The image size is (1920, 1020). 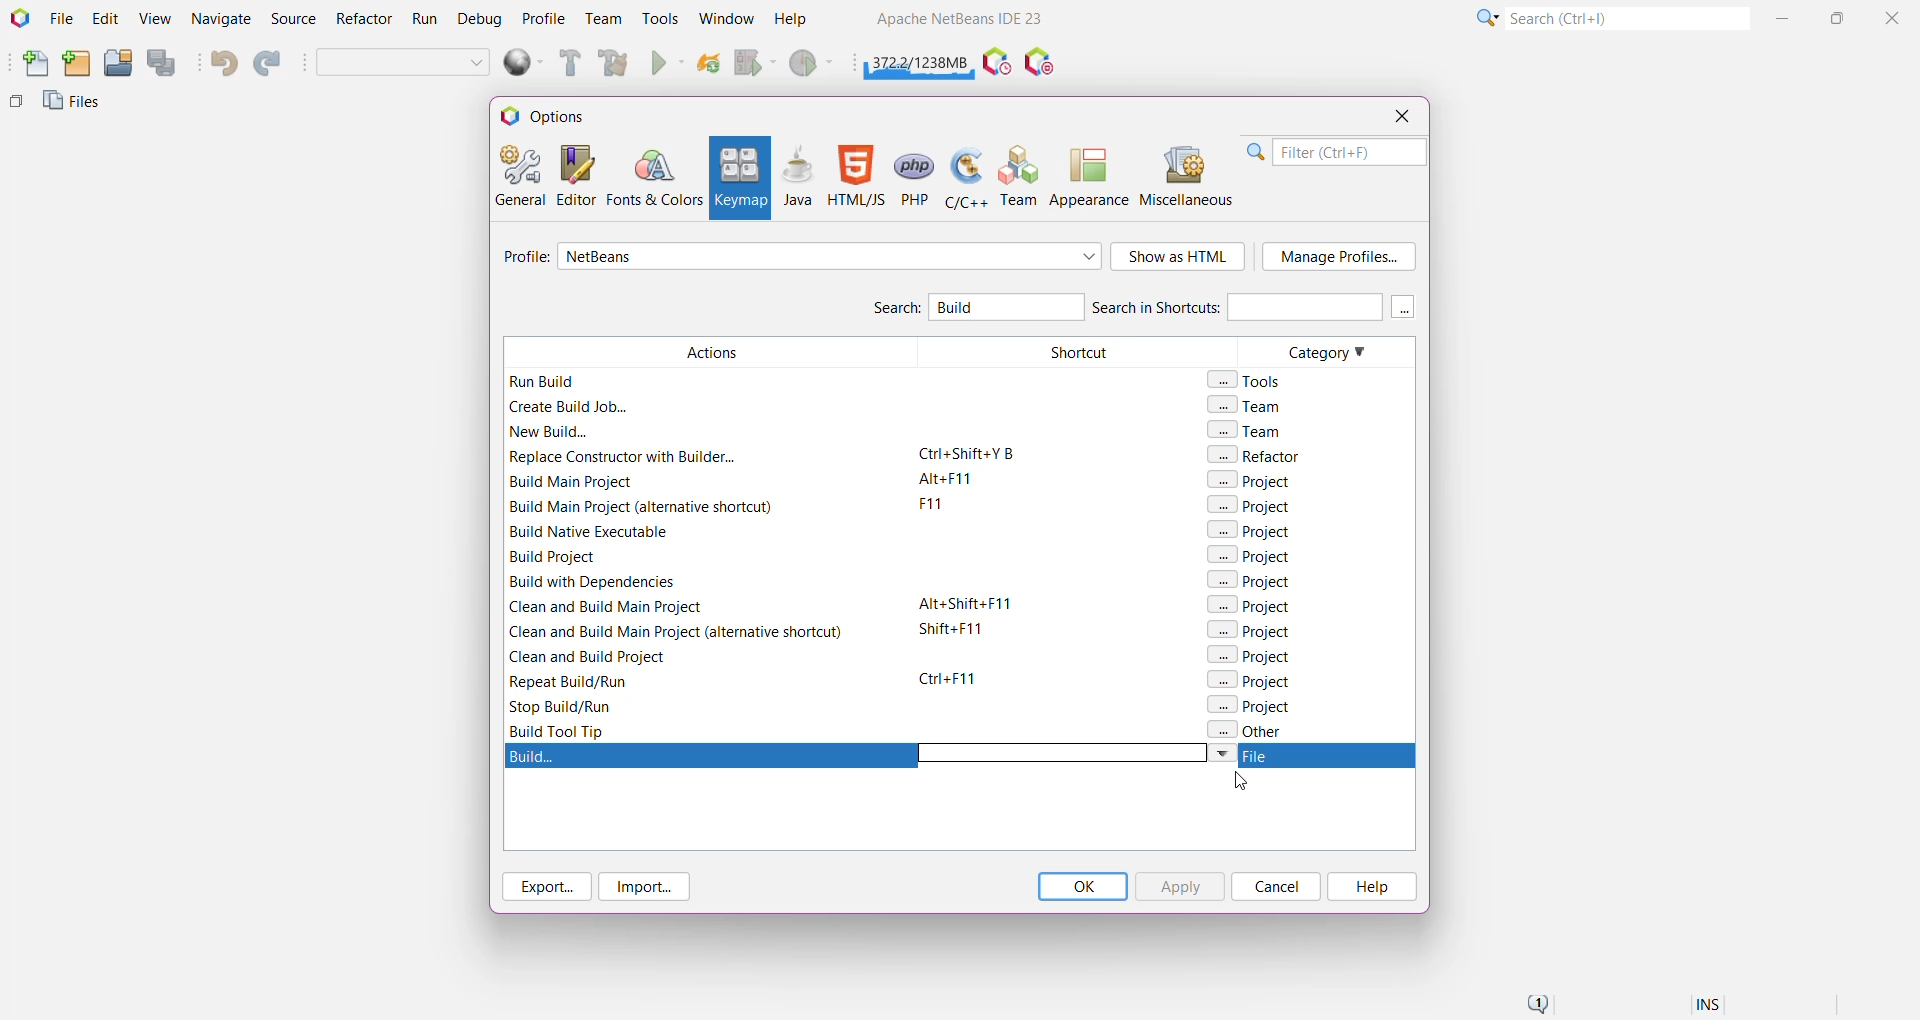 I want to click on OK, so click(x=1082, y=886).